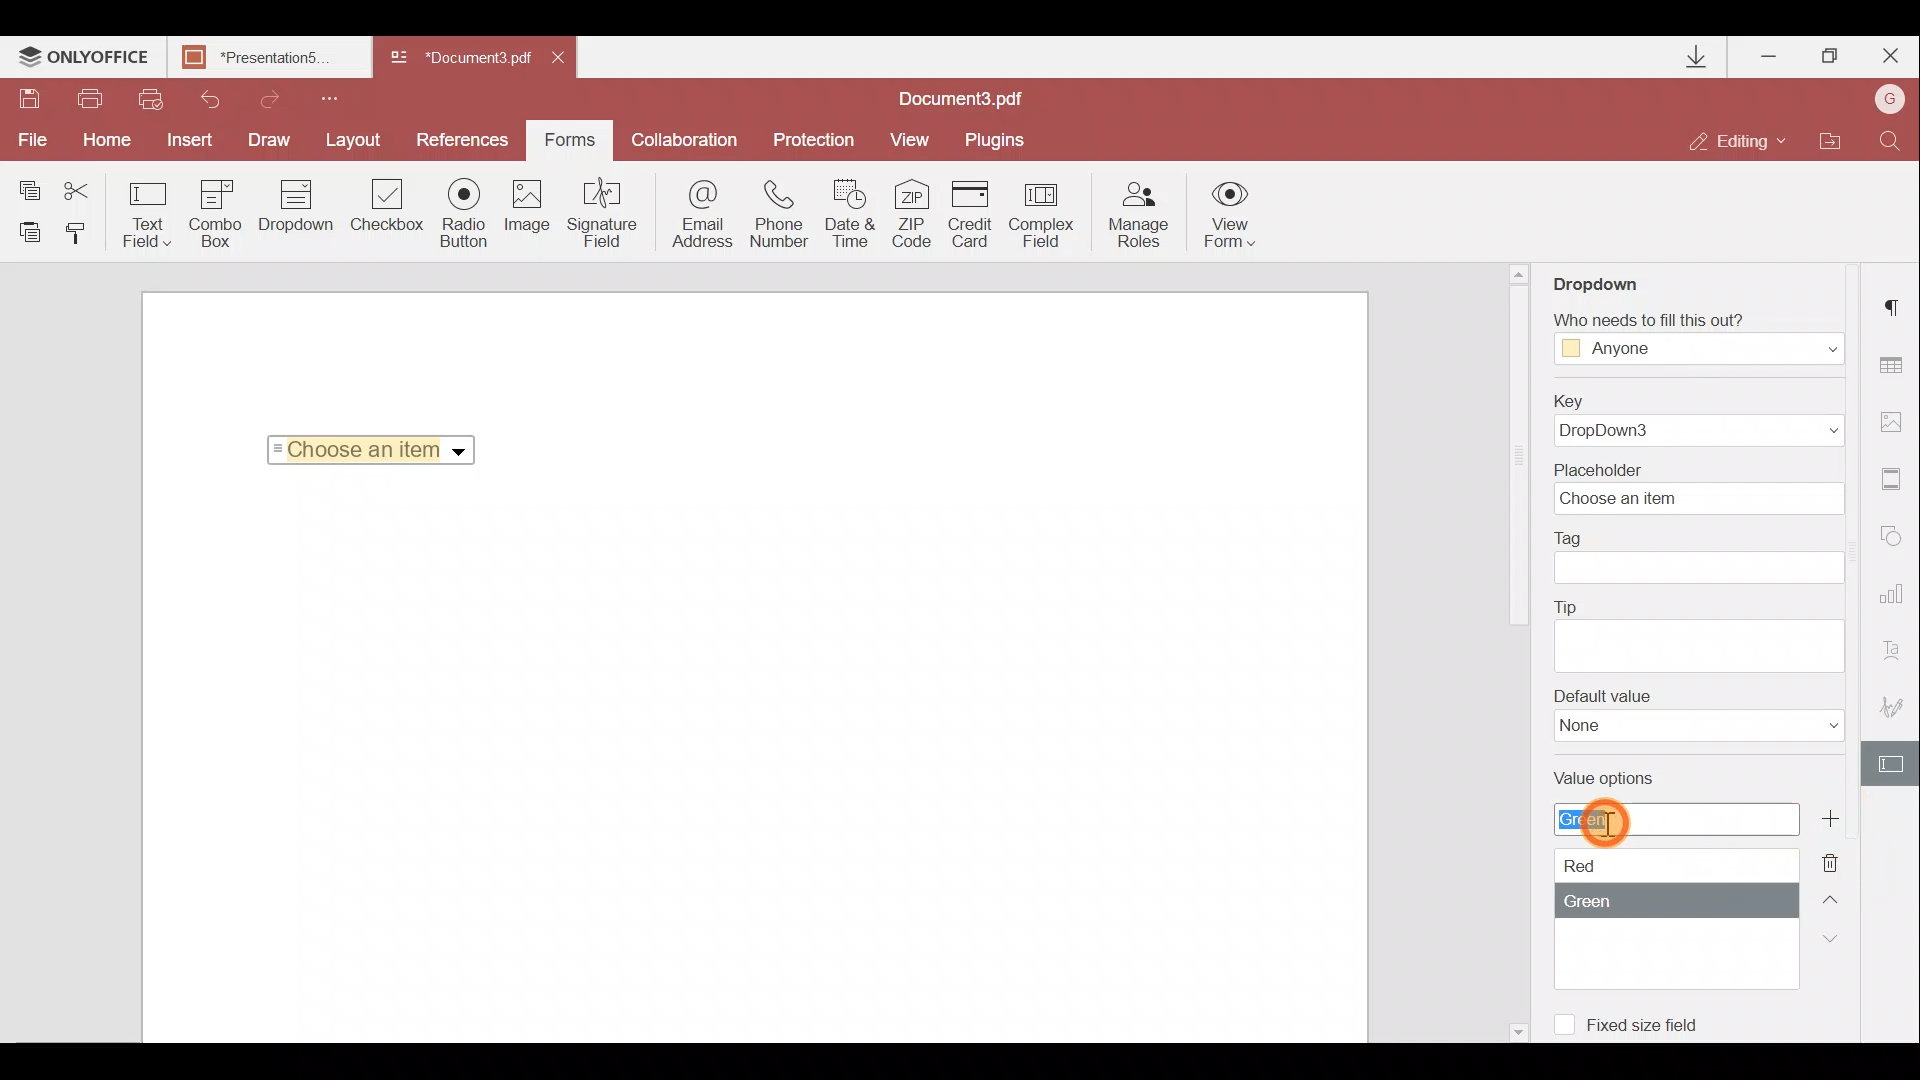  I want to click on Shapes settings, so click(1897, 538).